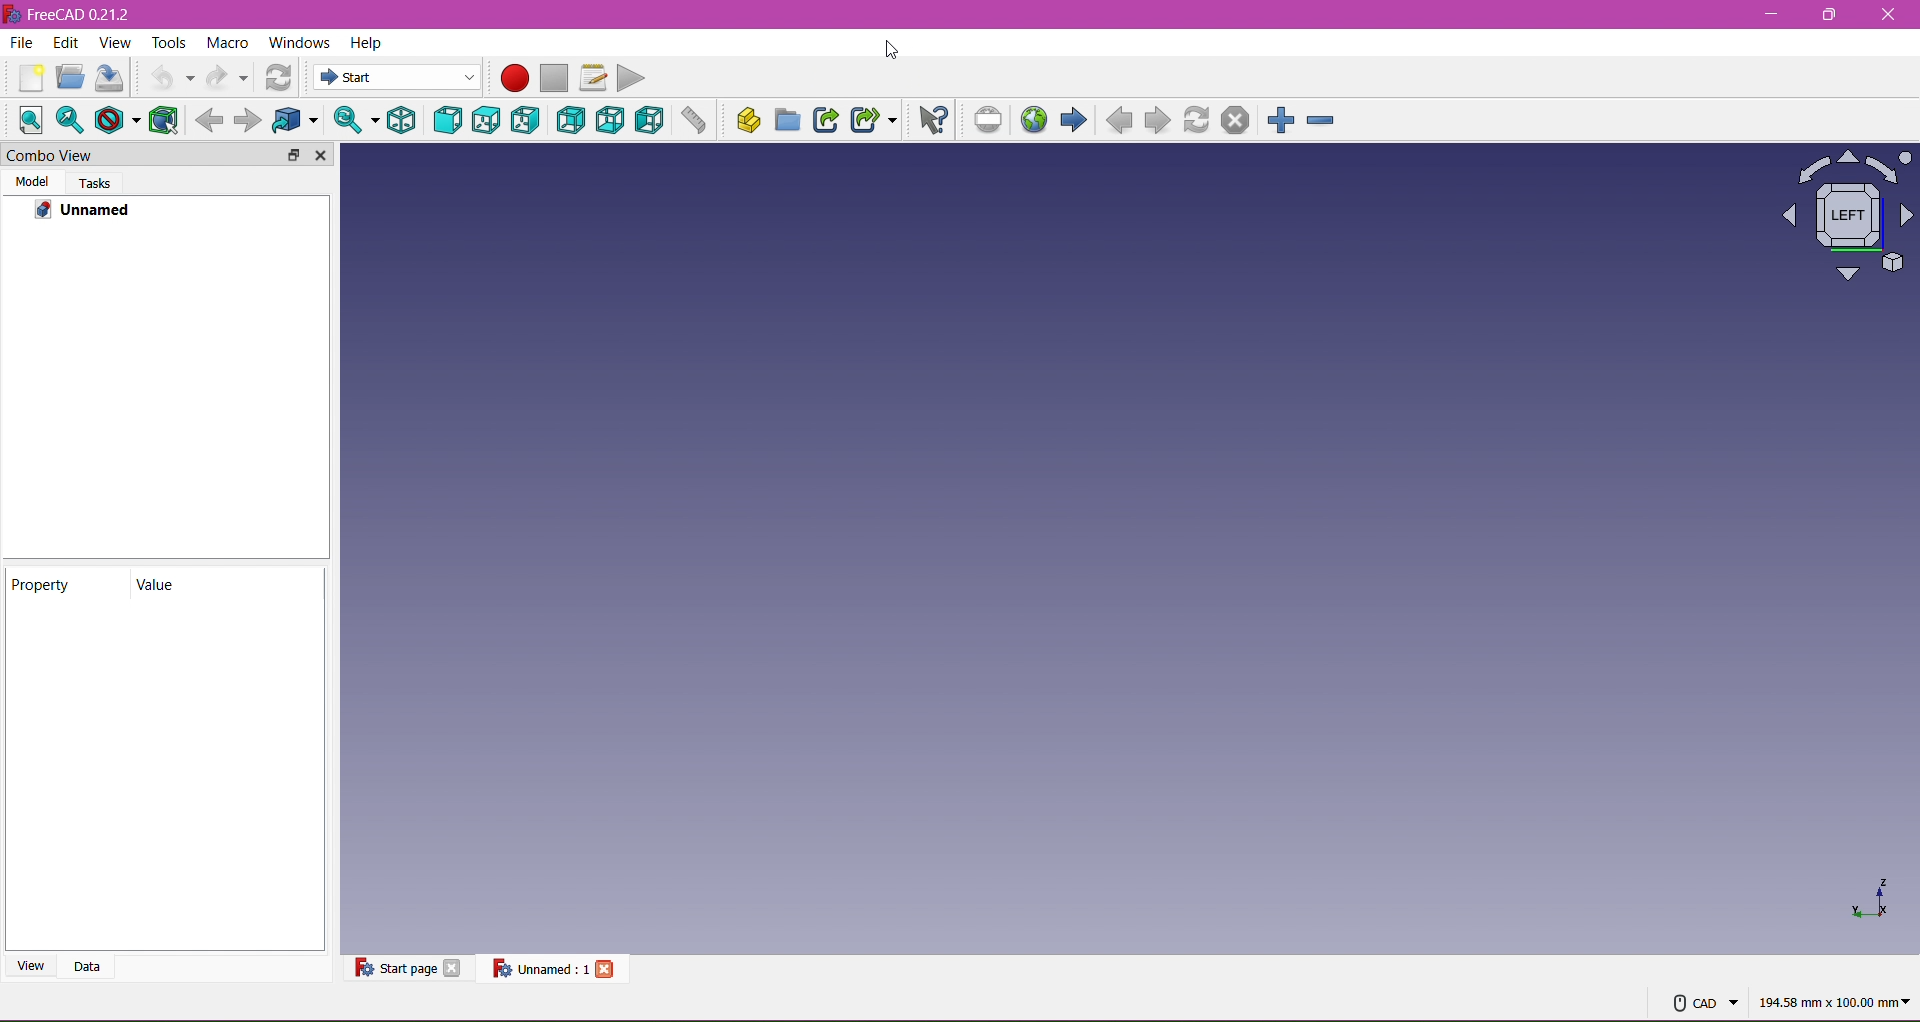 This screenshot has height=1022, width=1920. What do you see at coordinates (95, 184) in the screenshot?
I see `Tasks` at bounding box center [95, 184].